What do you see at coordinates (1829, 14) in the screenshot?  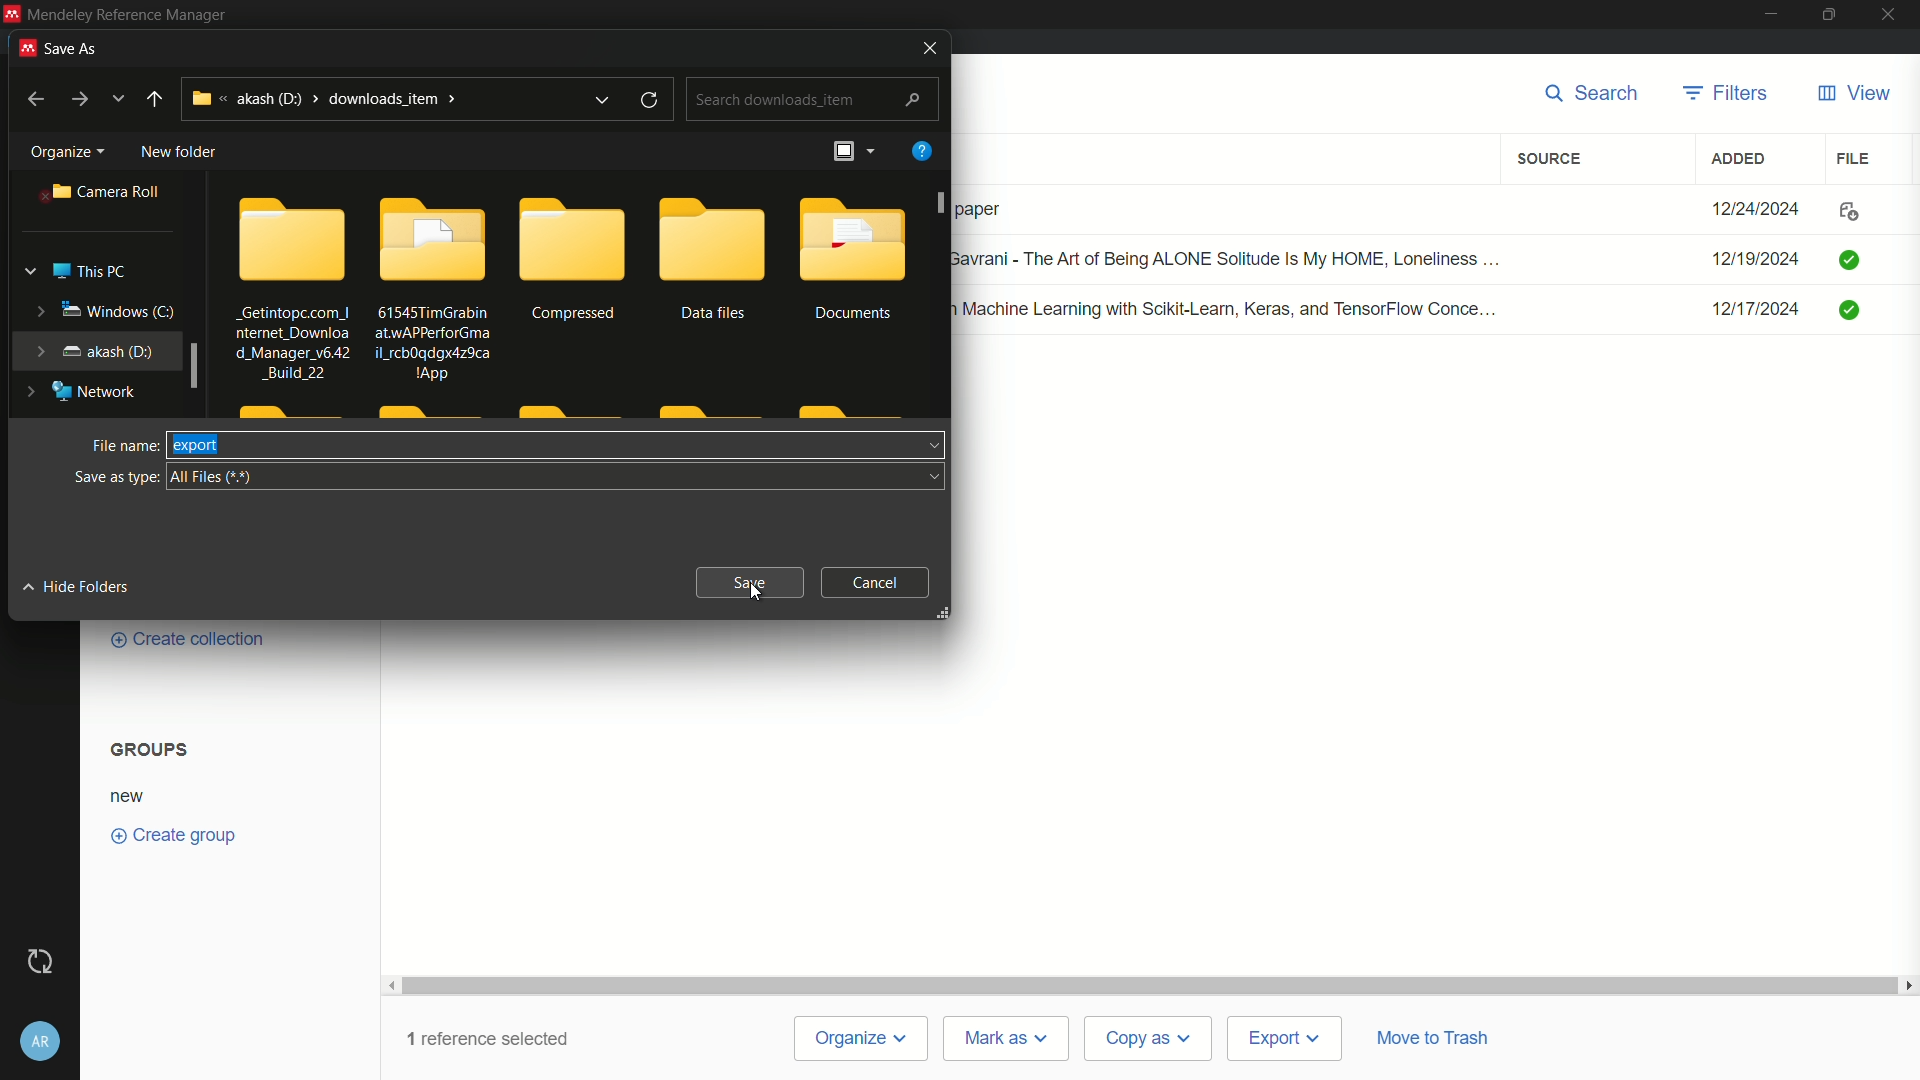 I see `maximize` at bounding box center [1829, 14].